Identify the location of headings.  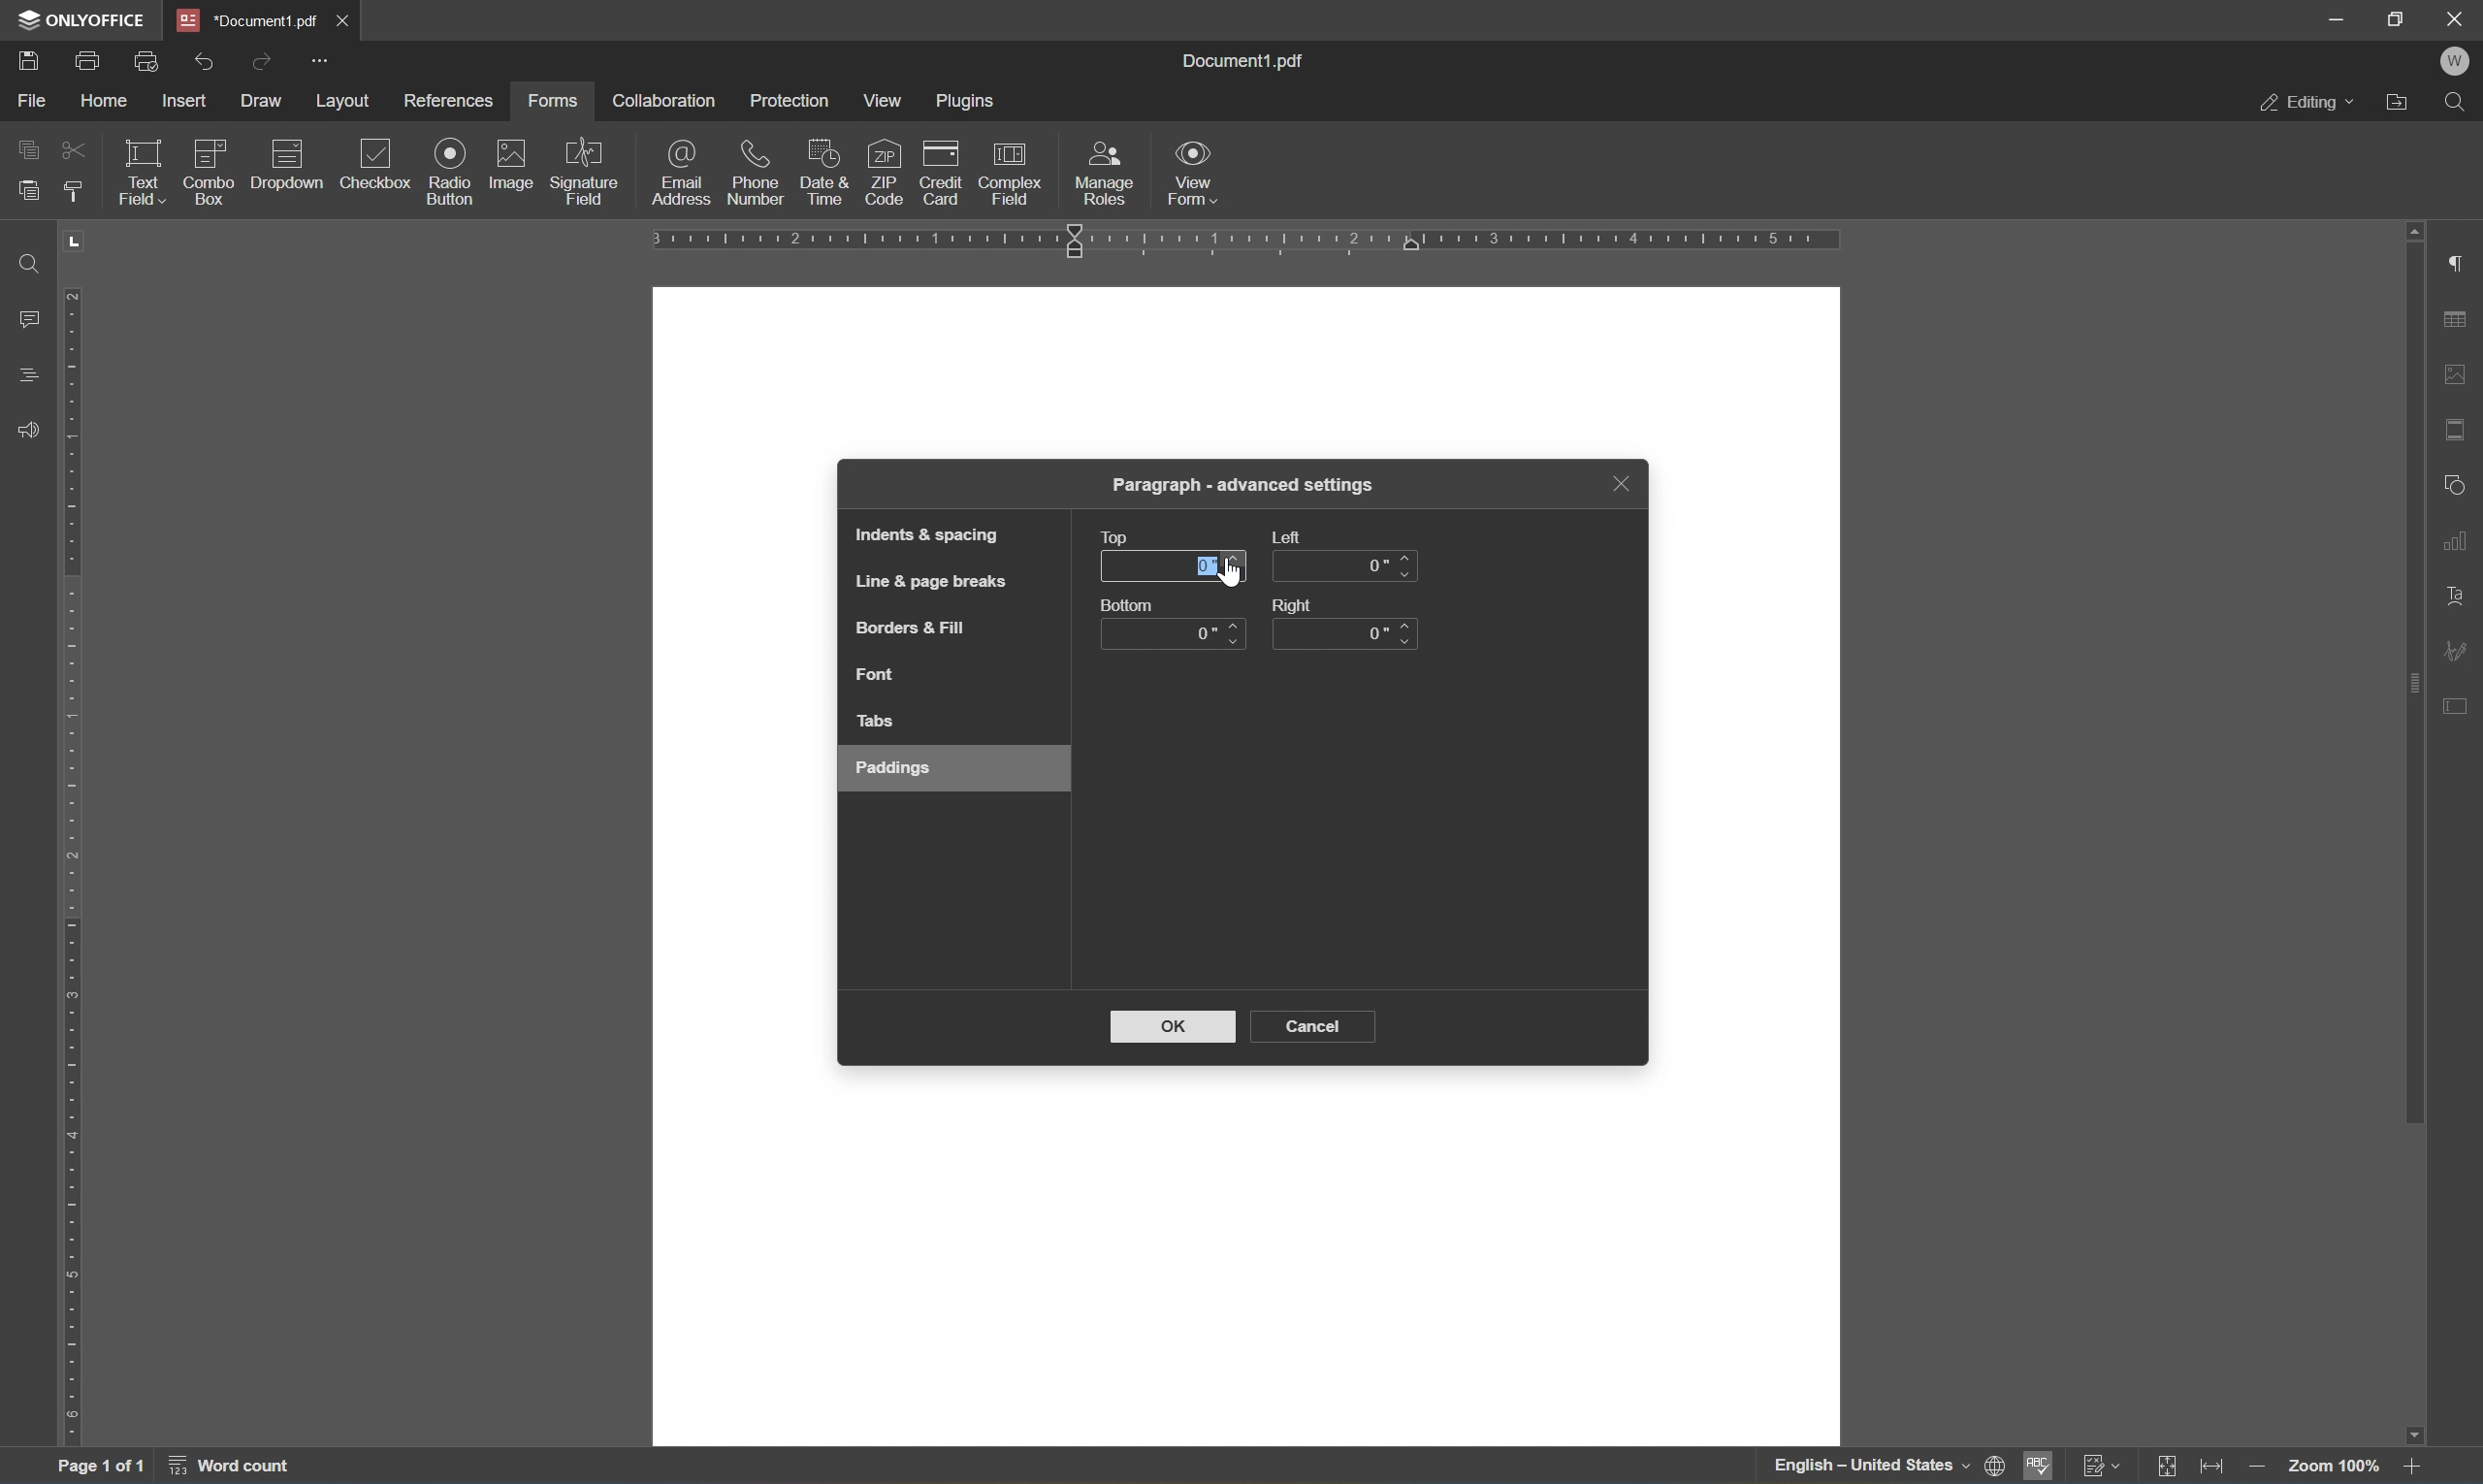
(28, 374).